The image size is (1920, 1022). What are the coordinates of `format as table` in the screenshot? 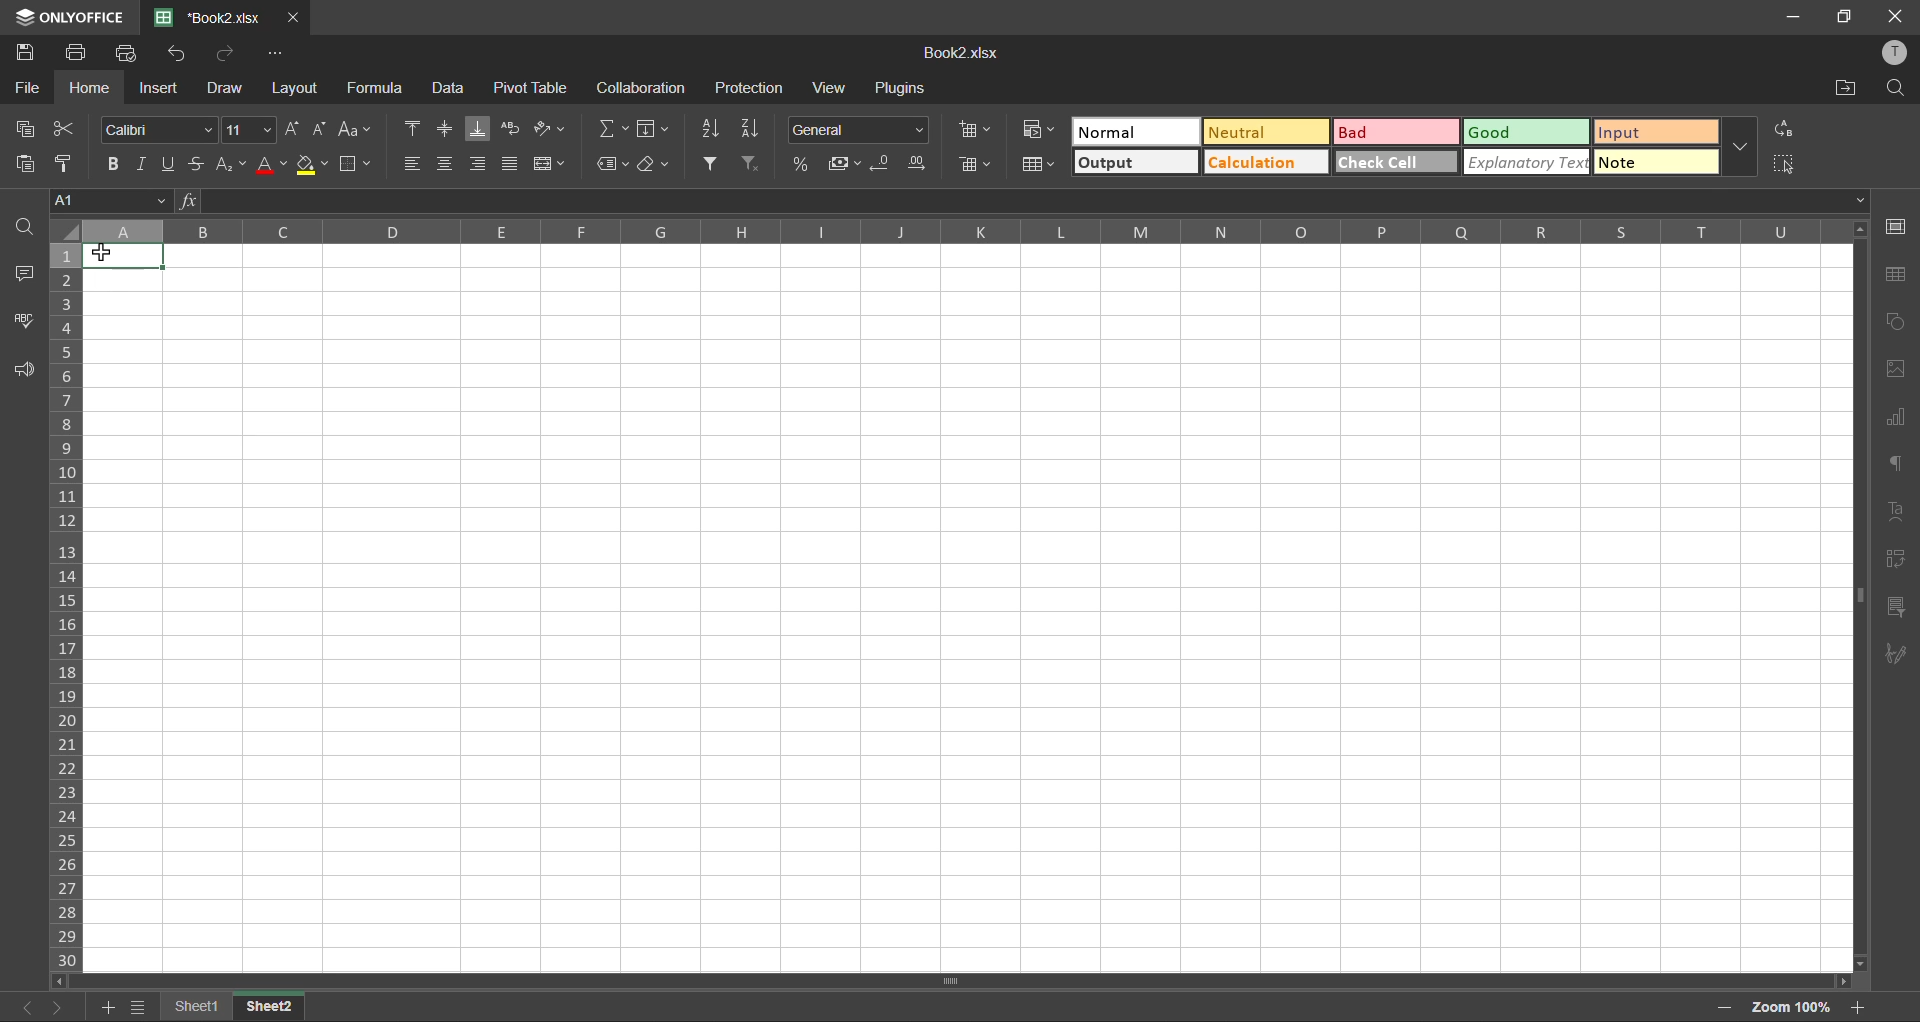 It's located at (1042, 166).